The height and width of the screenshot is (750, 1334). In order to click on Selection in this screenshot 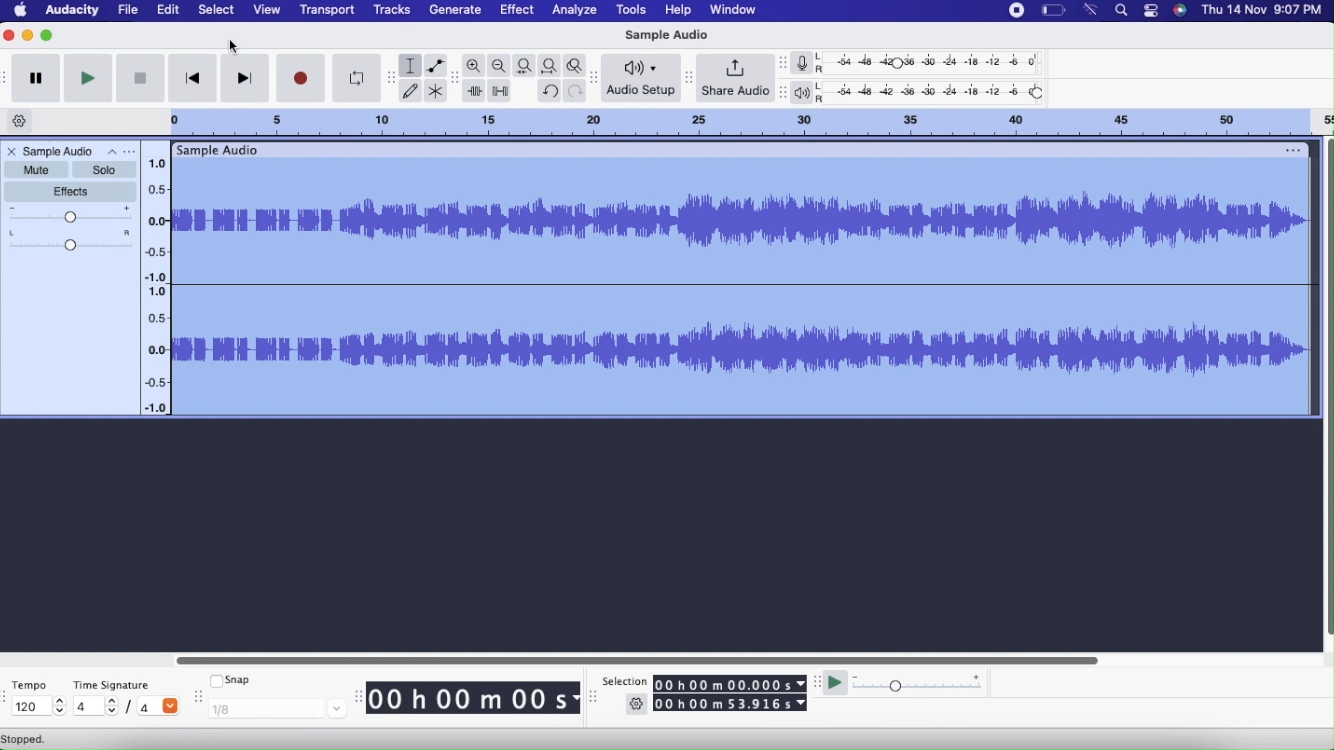, I will do `click(625, 679)`.